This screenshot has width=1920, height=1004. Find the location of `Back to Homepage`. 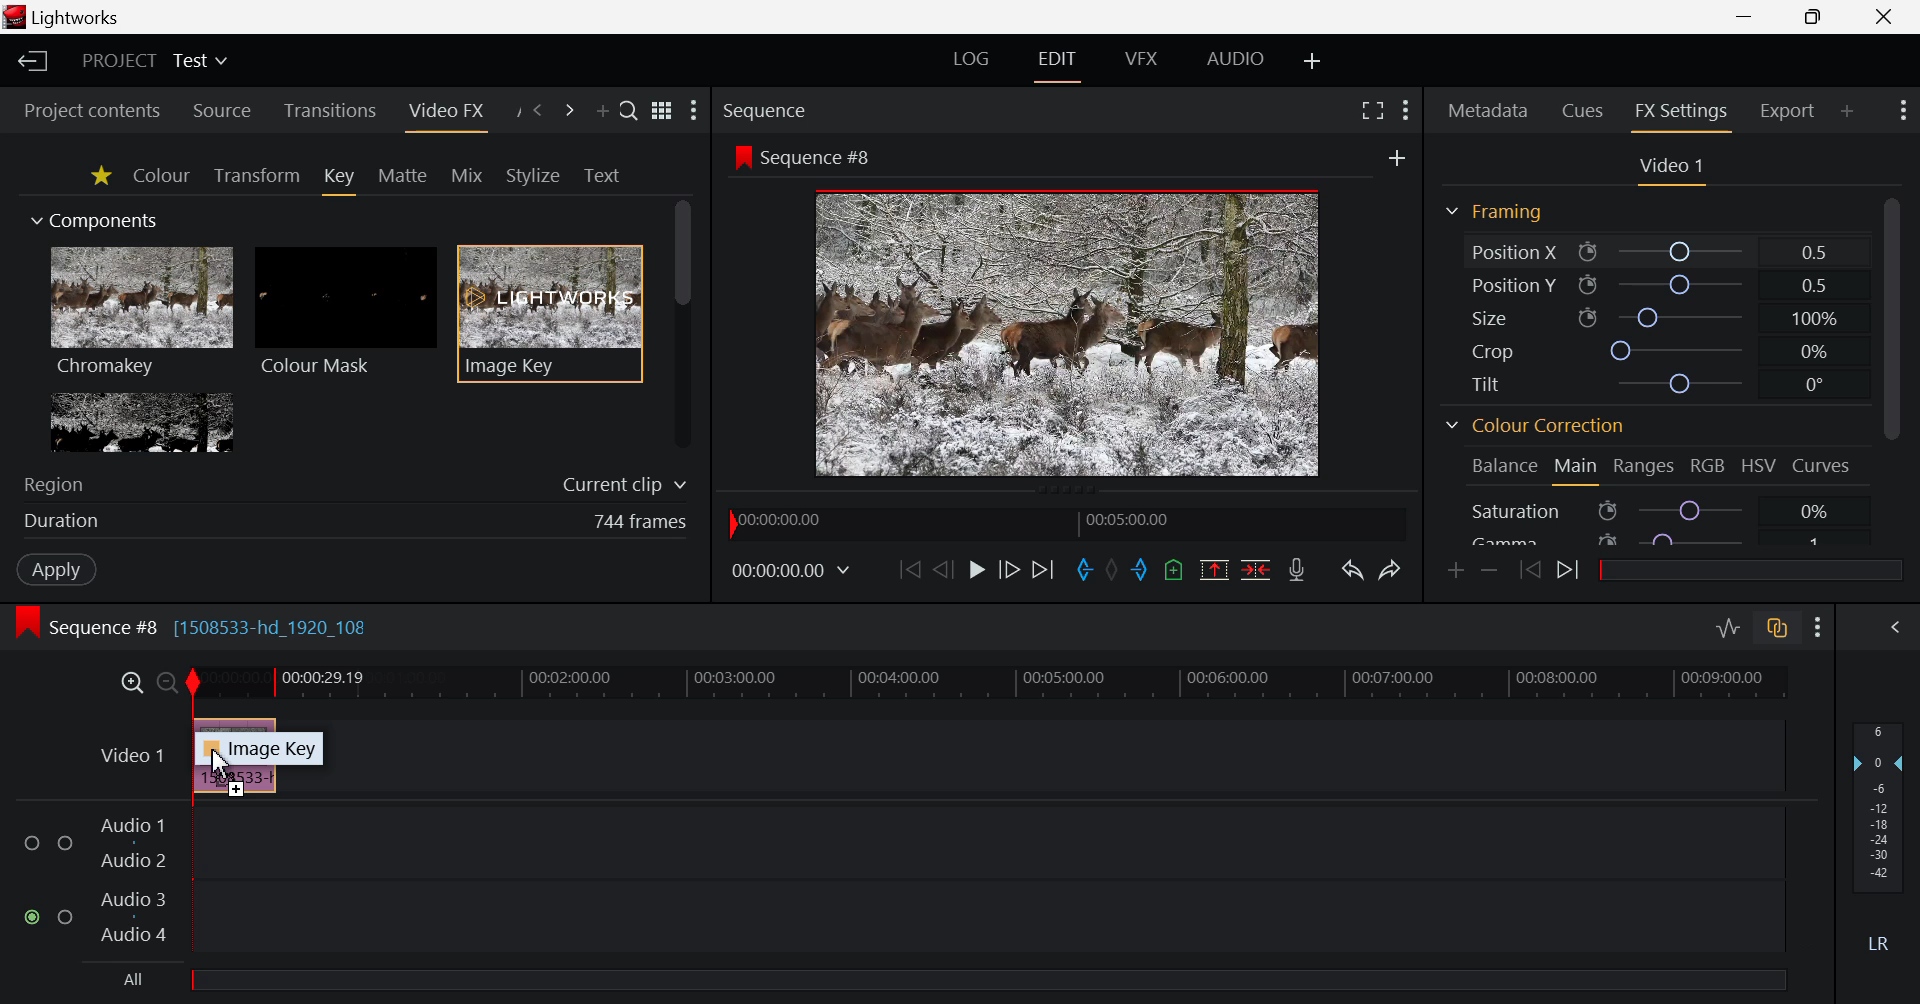

Back to Homepage is located at coordinates (28, 60).